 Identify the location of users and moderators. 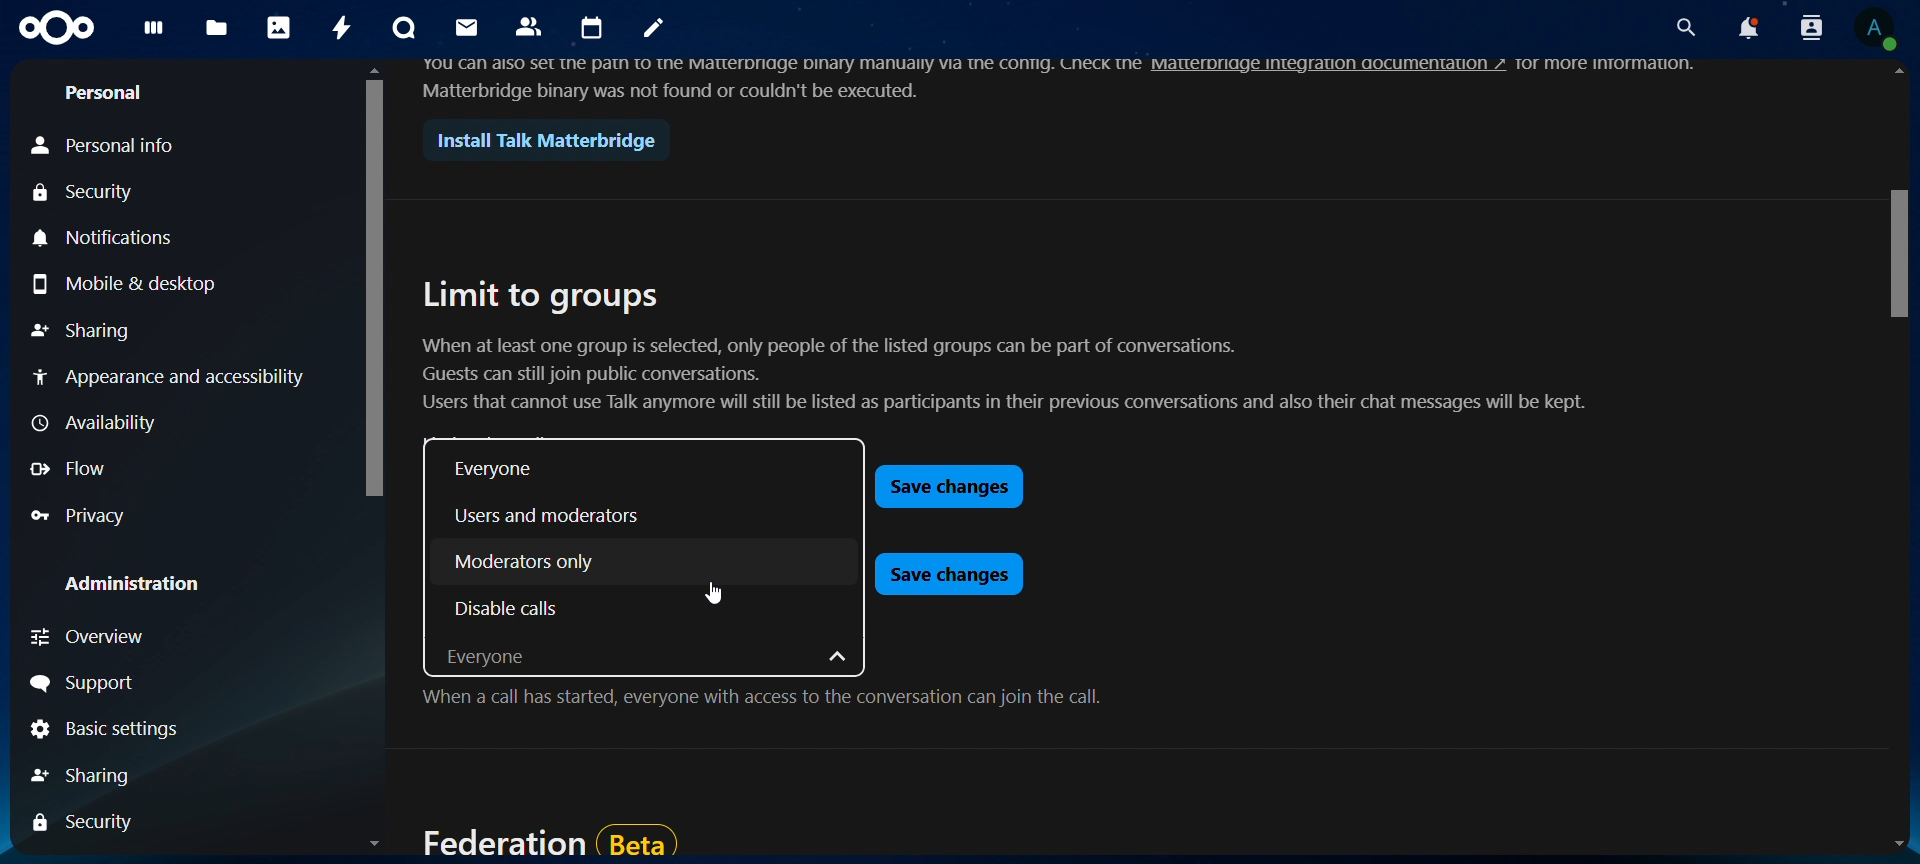
(557, 515).